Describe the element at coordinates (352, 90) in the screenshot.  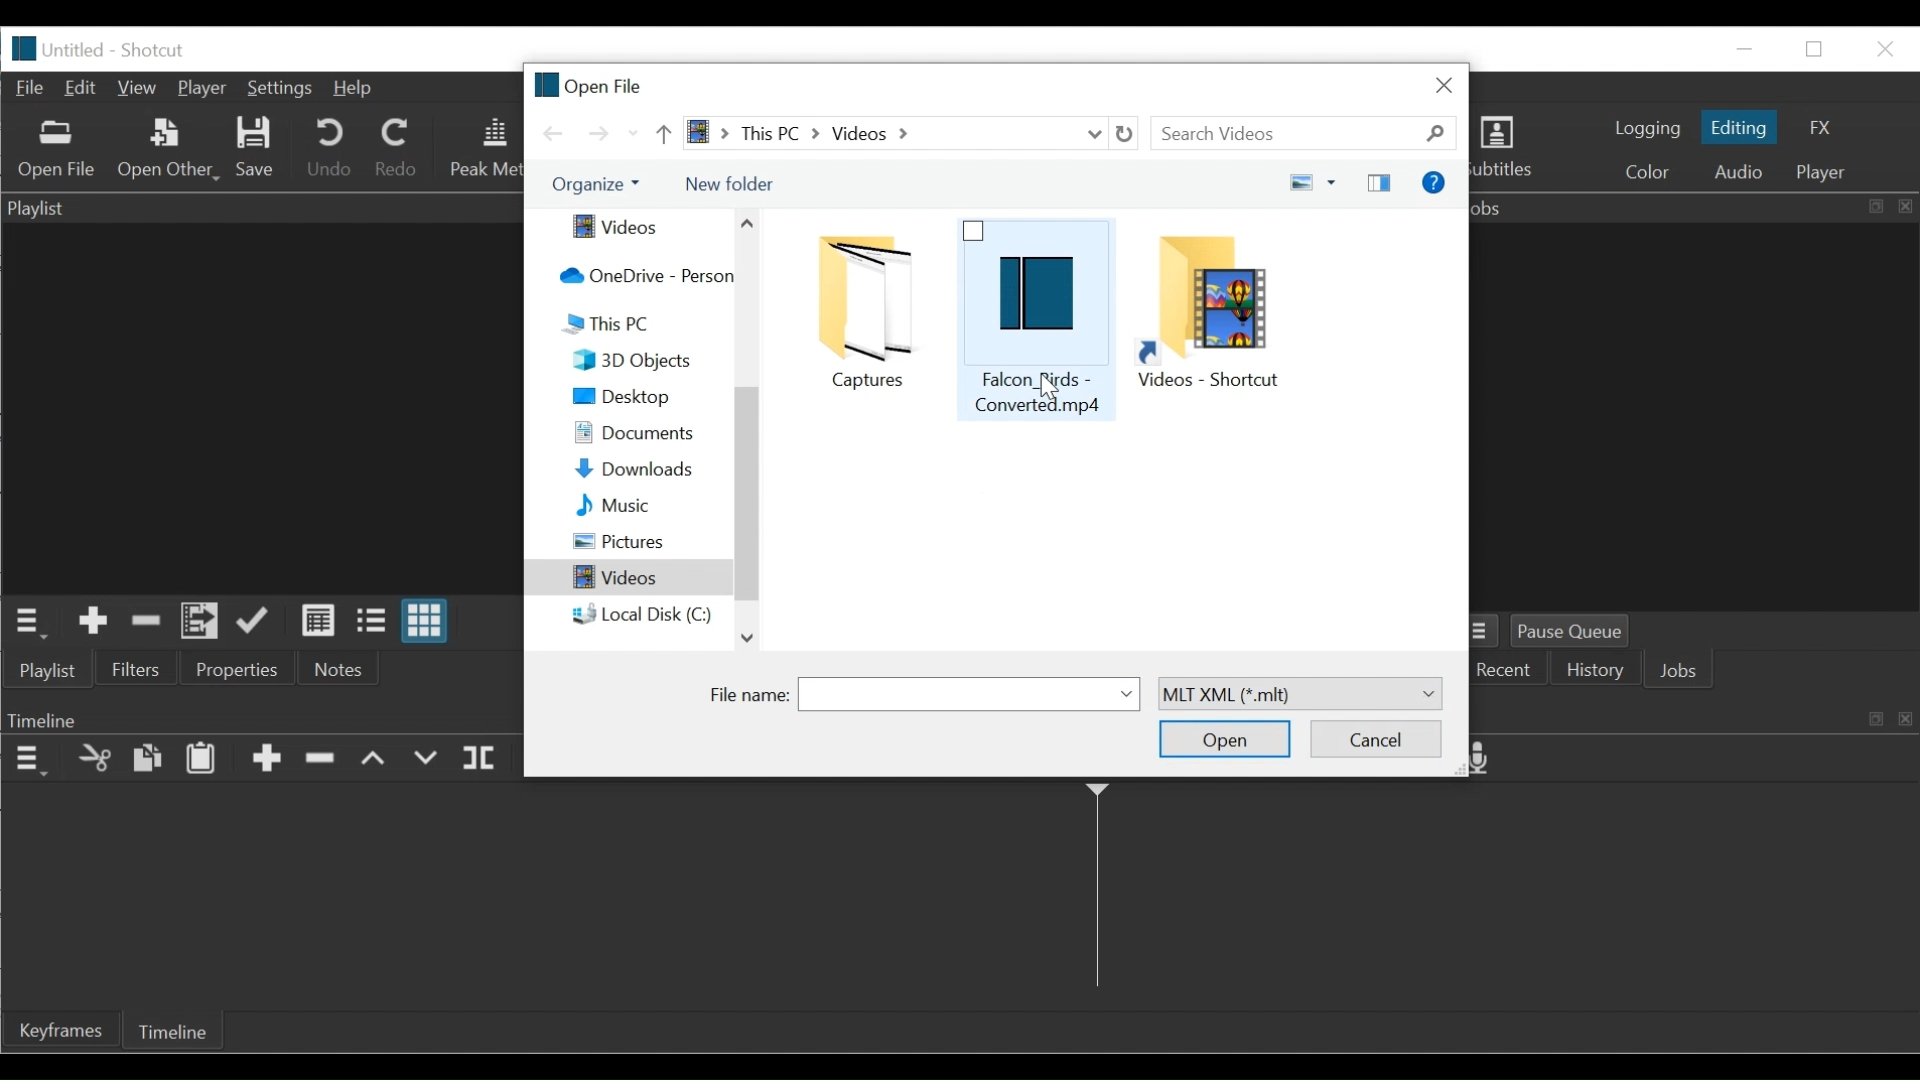
I see `Help` at that location.